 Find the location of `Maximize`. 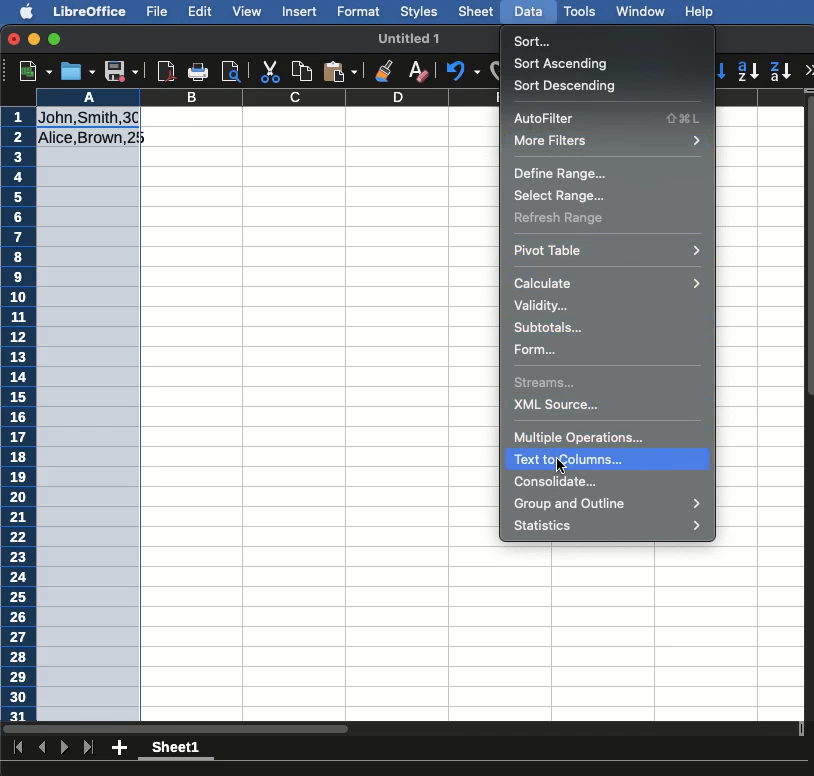

Maximize is located at coordinates (55, 39).